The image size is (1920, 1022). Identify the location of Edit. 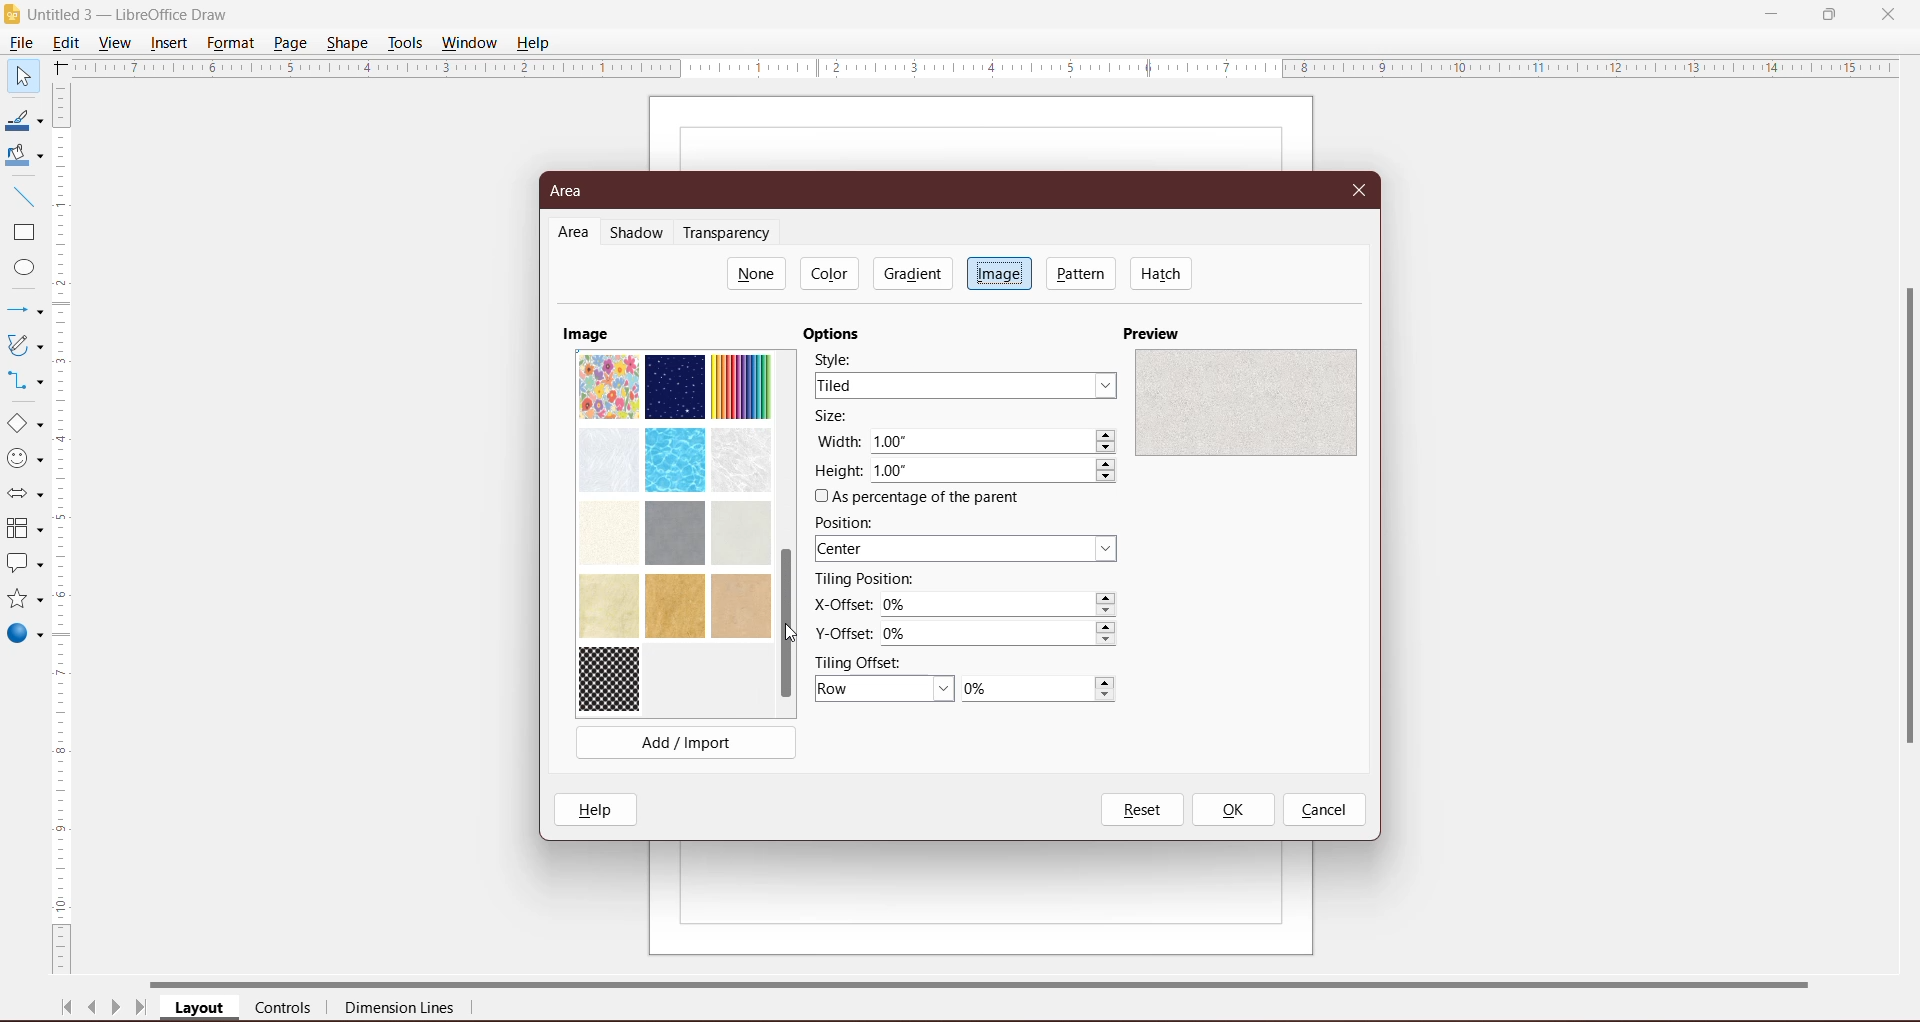
(70, 41).